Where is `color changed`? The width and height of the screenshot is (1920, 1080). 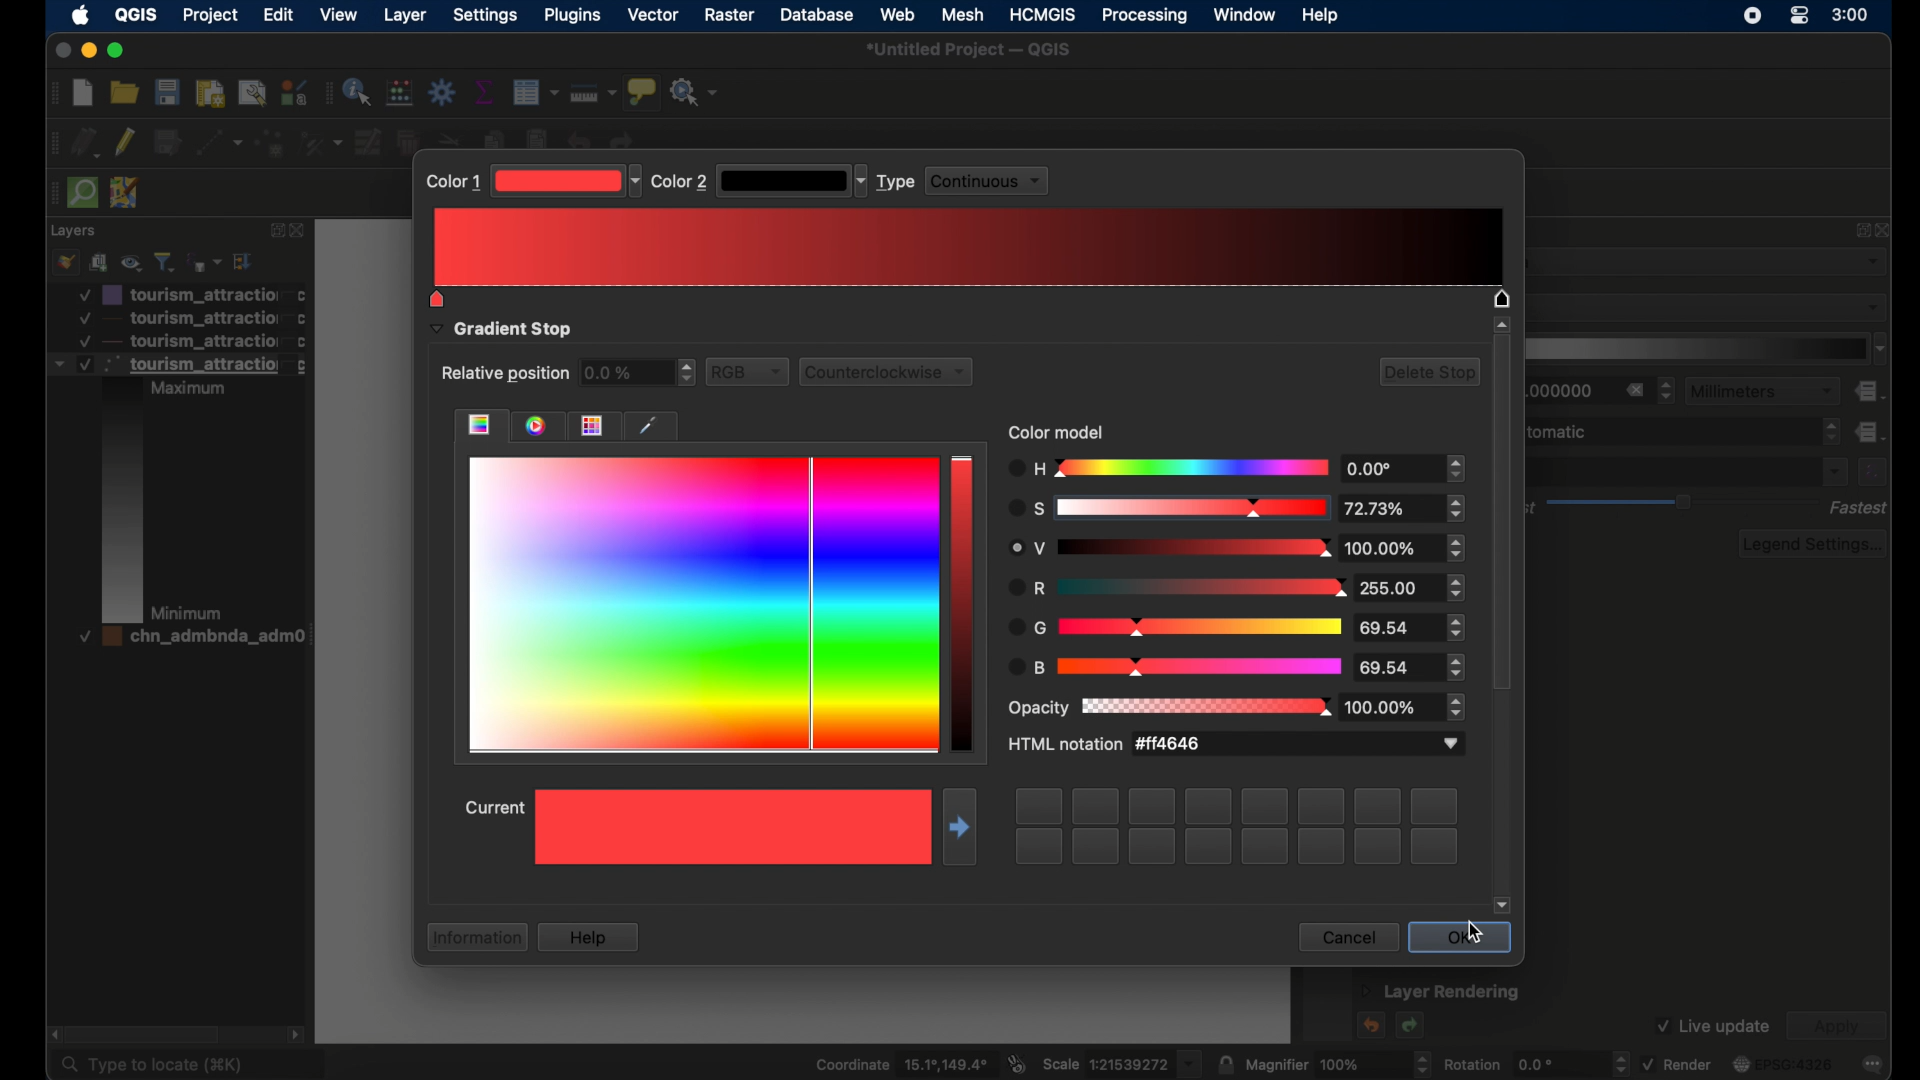 color changed is located at coordinates (1205, 706).